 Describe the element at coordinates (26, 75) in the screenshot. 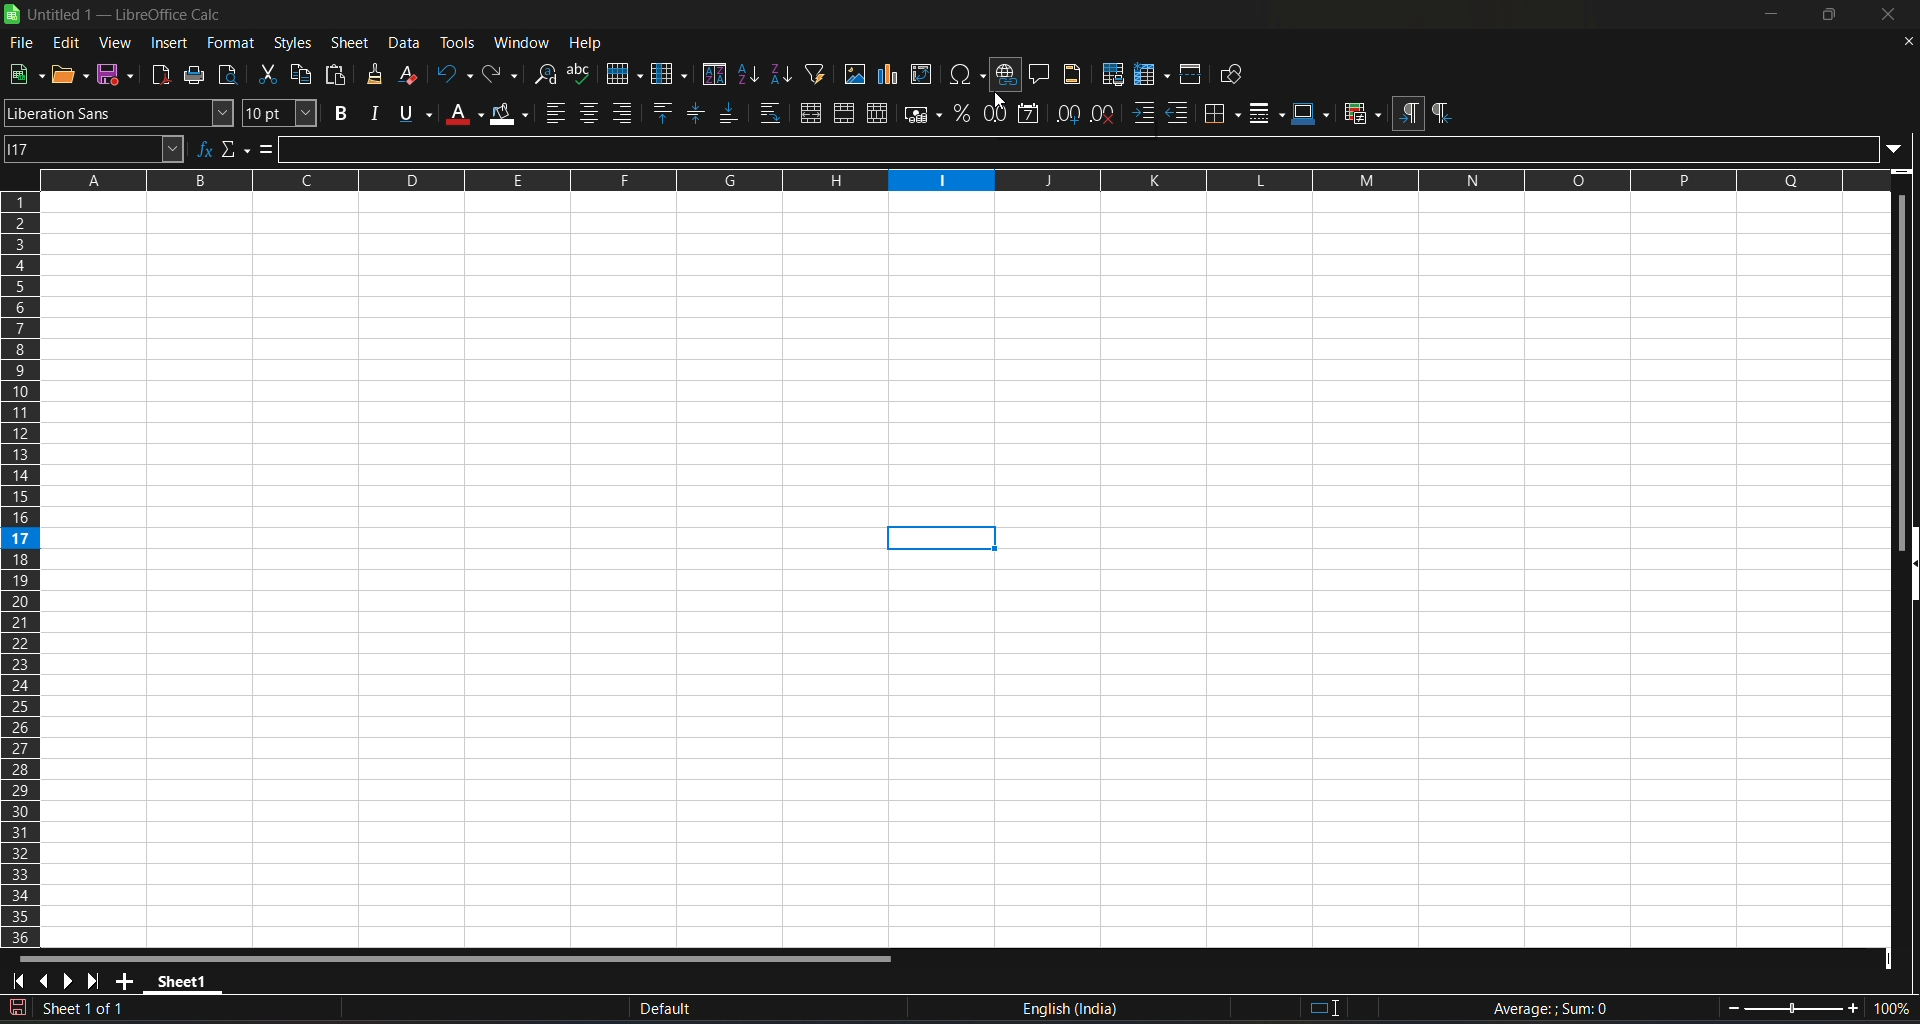

I see `save` at that location.